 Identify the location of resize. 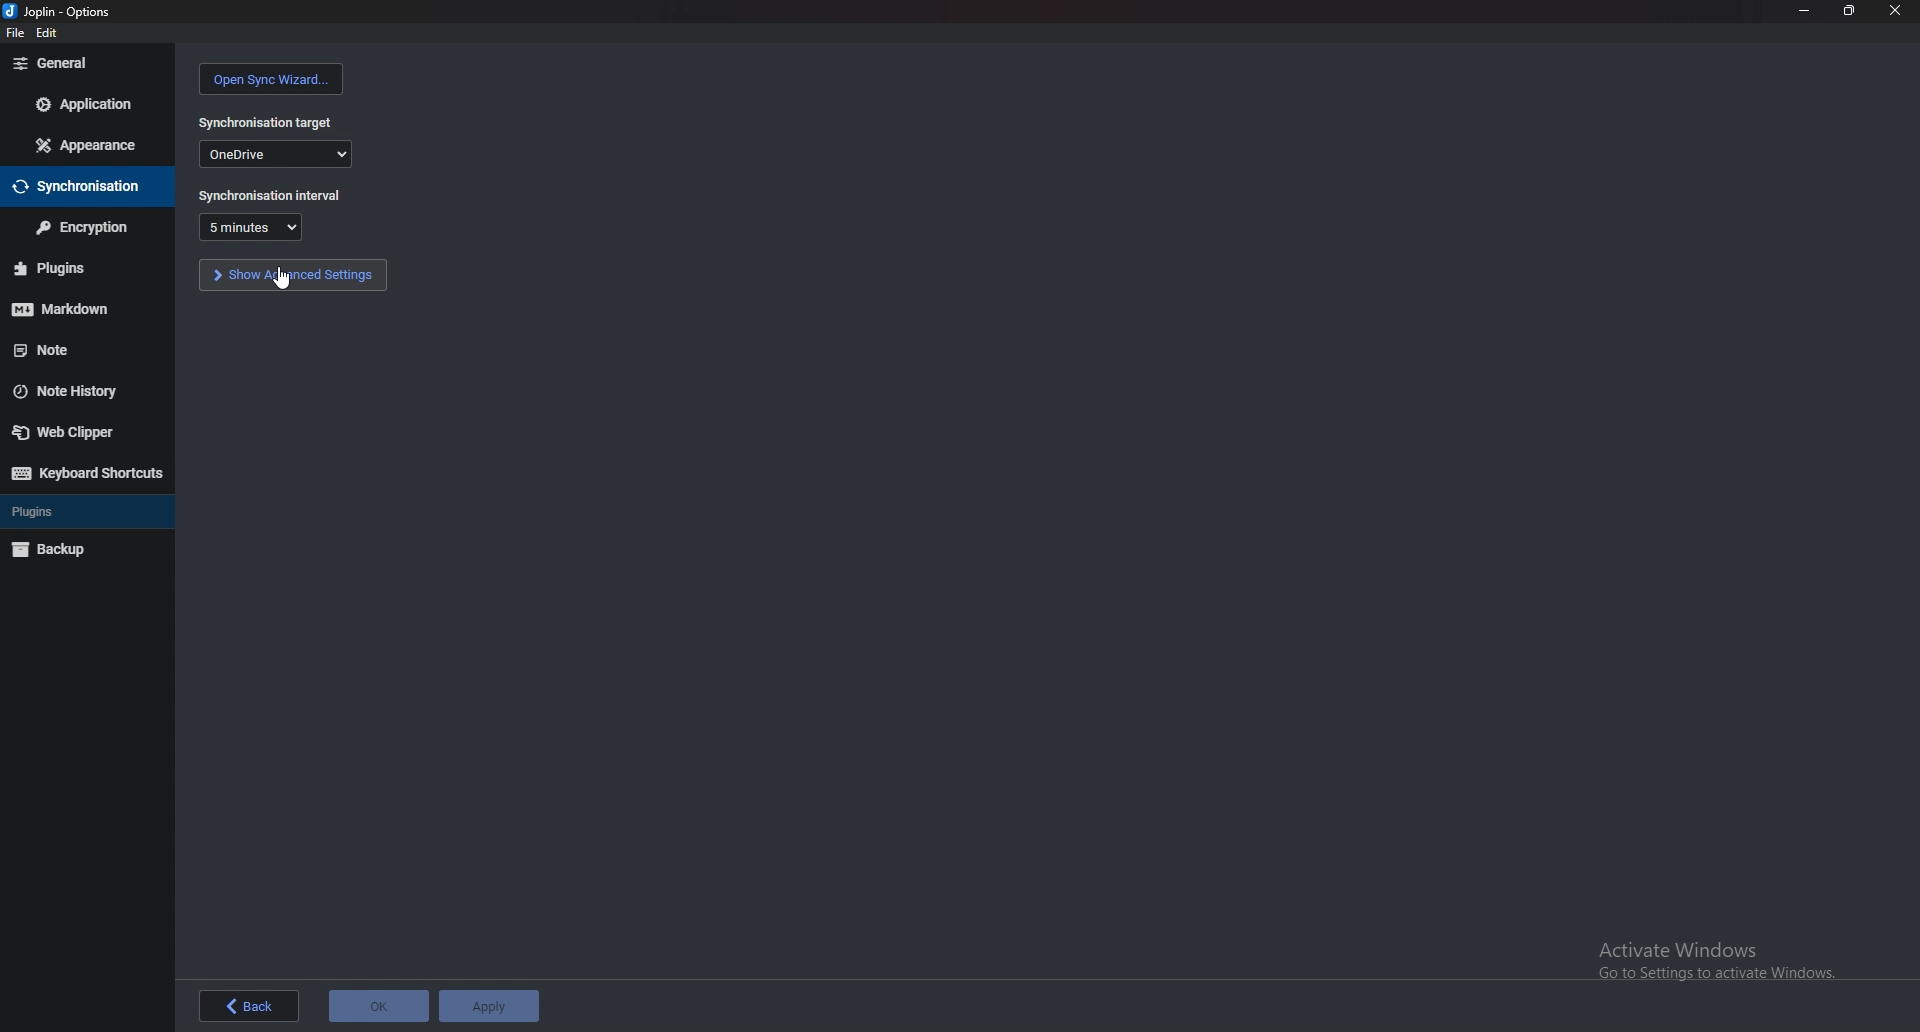
(1849, 10).